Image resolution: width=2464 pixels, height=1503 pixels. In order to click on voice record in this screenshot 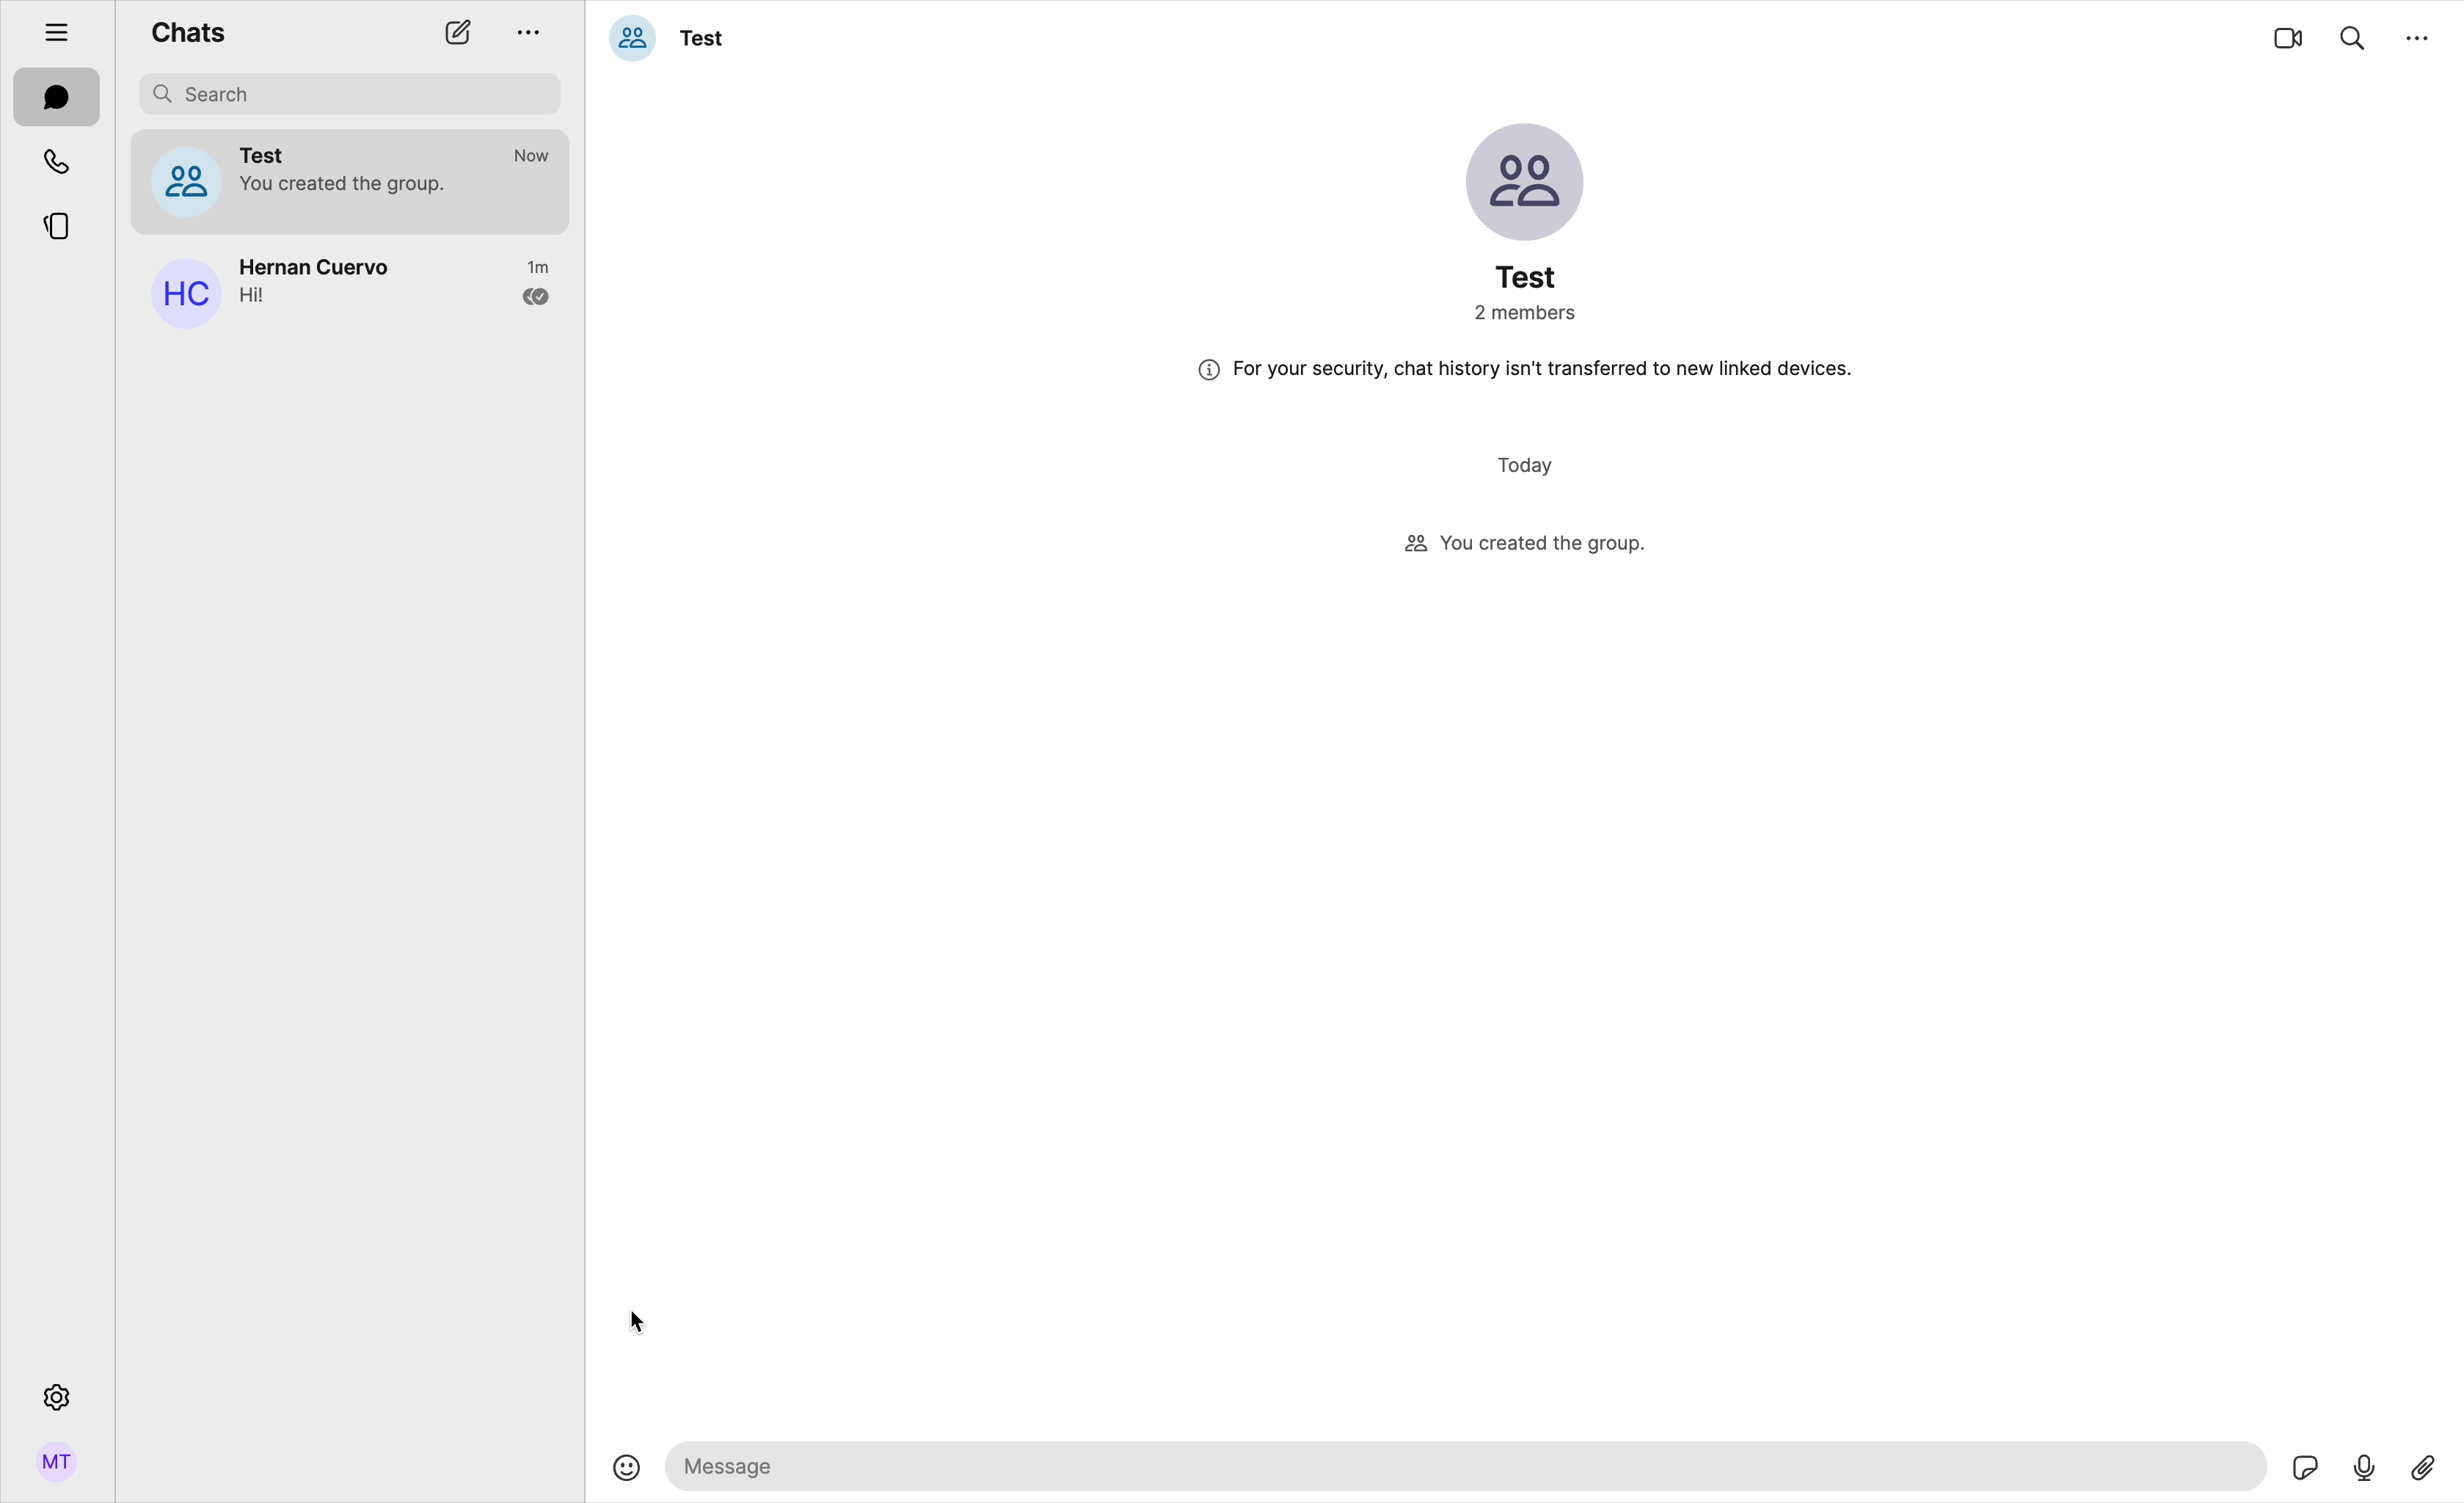, I will do `click(2365, 1465)`.